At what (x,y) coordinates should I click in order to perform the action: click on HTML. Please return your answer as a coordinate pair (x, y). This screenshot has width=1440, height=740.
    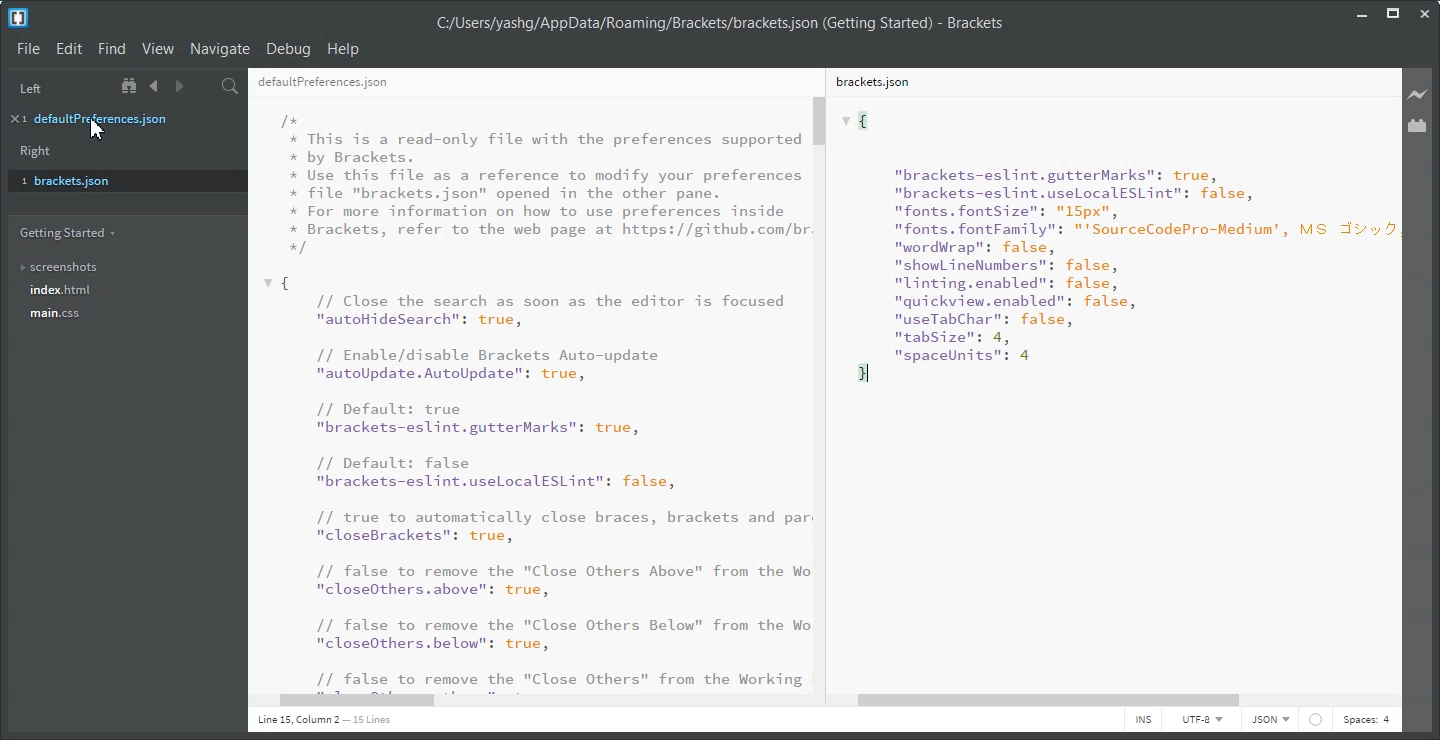
    Looking at the image, I should click on (1269, 721).